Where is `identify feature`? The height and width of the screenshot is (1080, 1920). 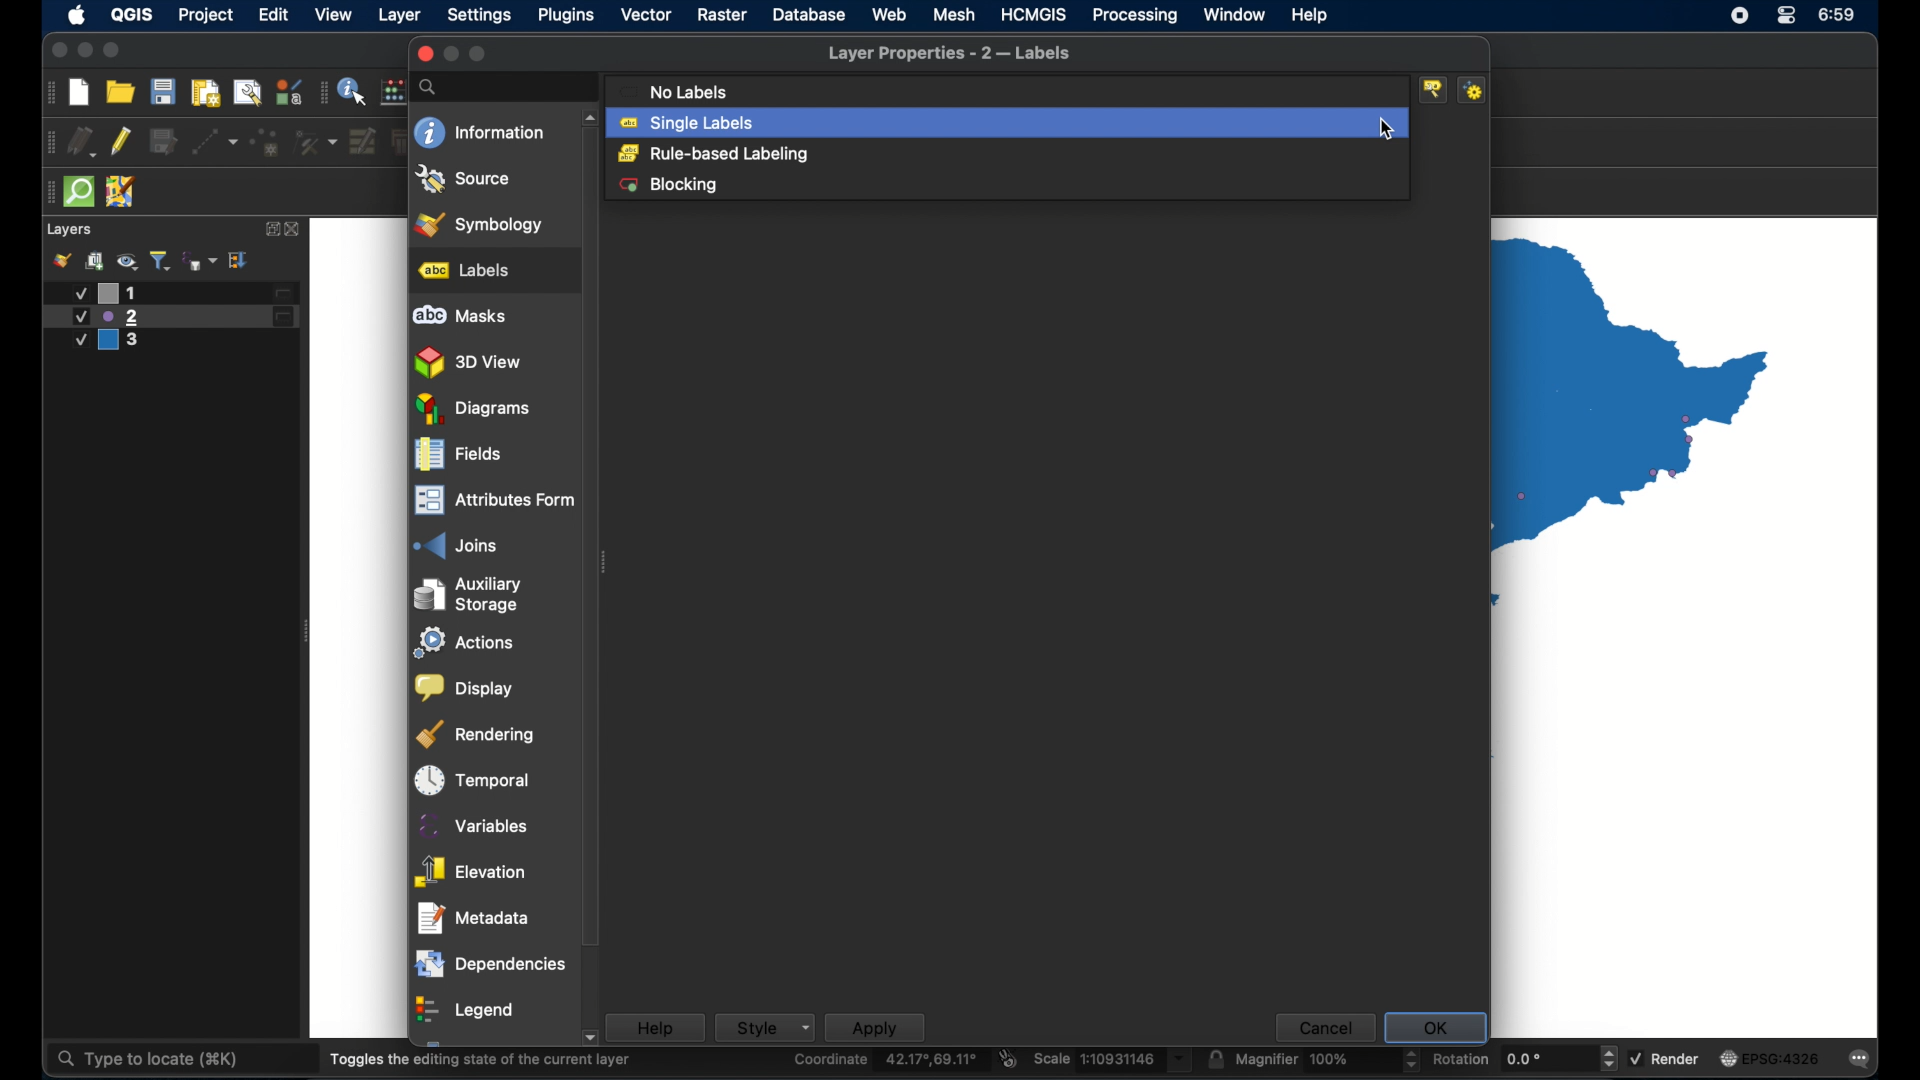 identify feature is located at coordinates (354, 90).